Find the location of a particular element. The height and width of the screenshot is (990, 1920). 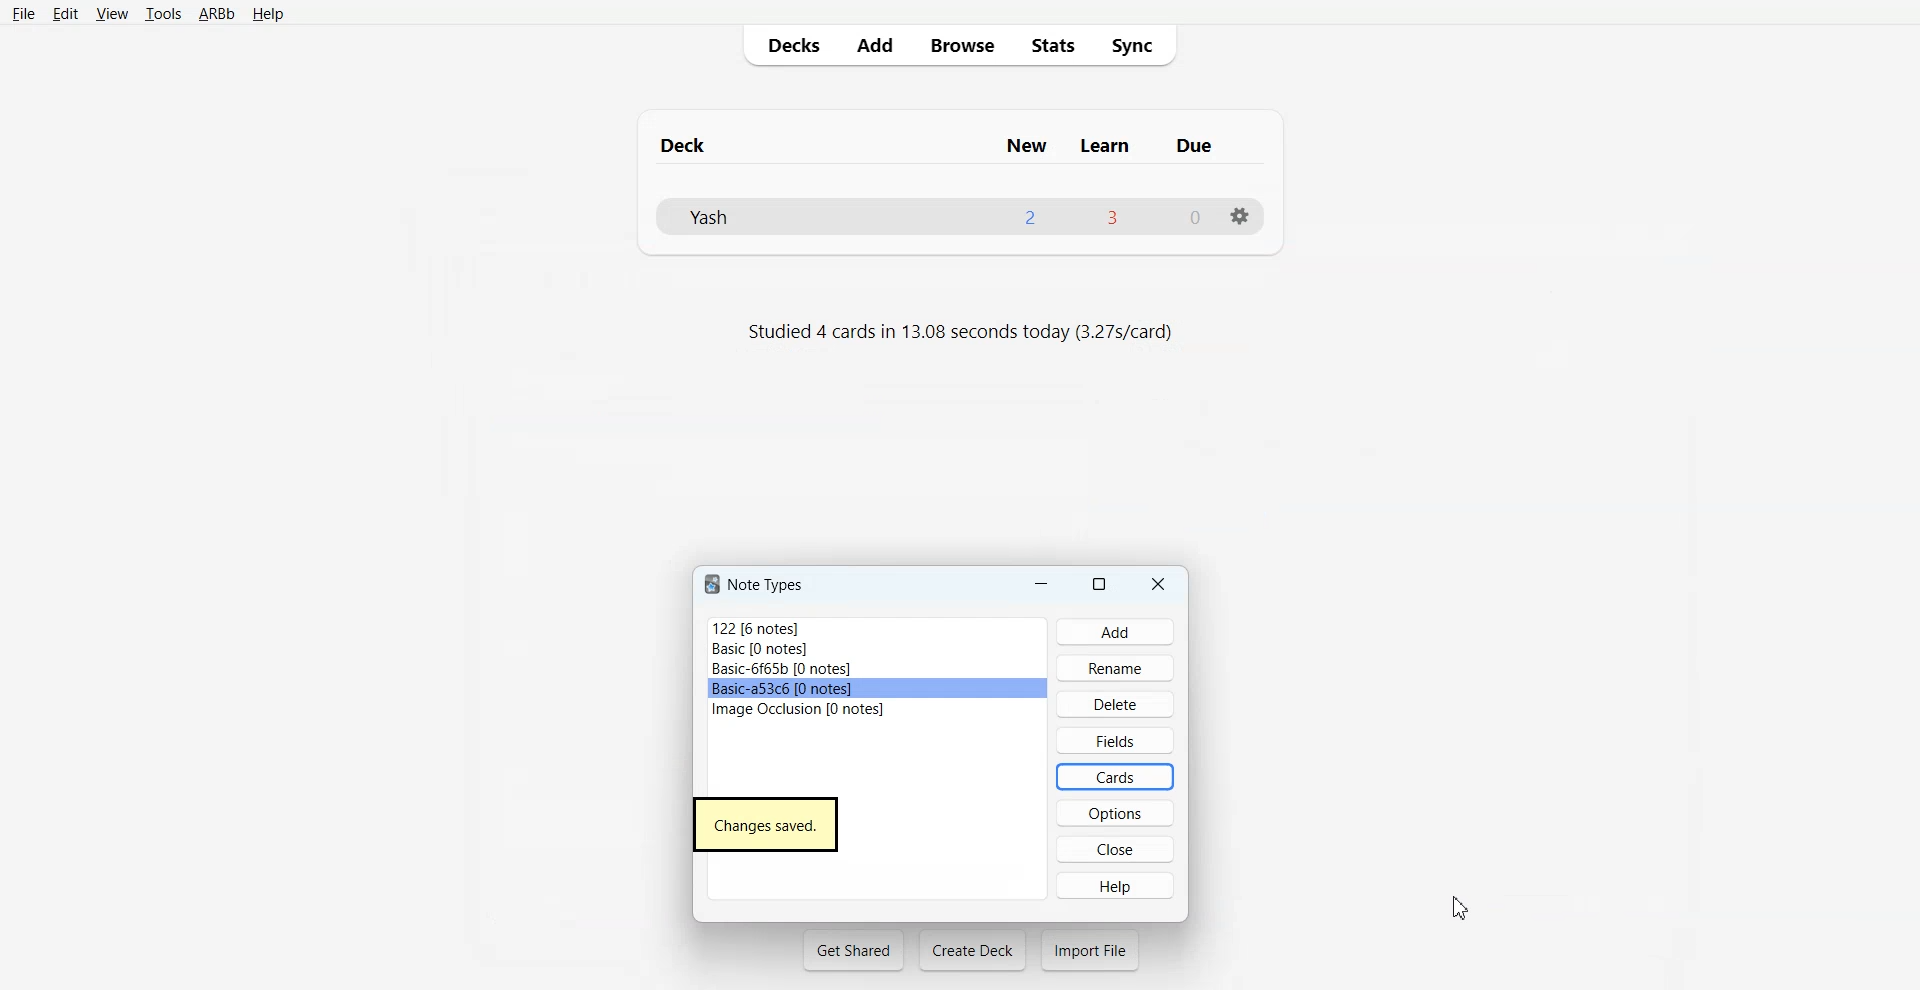

Help is located at coordinates (1115, 885).